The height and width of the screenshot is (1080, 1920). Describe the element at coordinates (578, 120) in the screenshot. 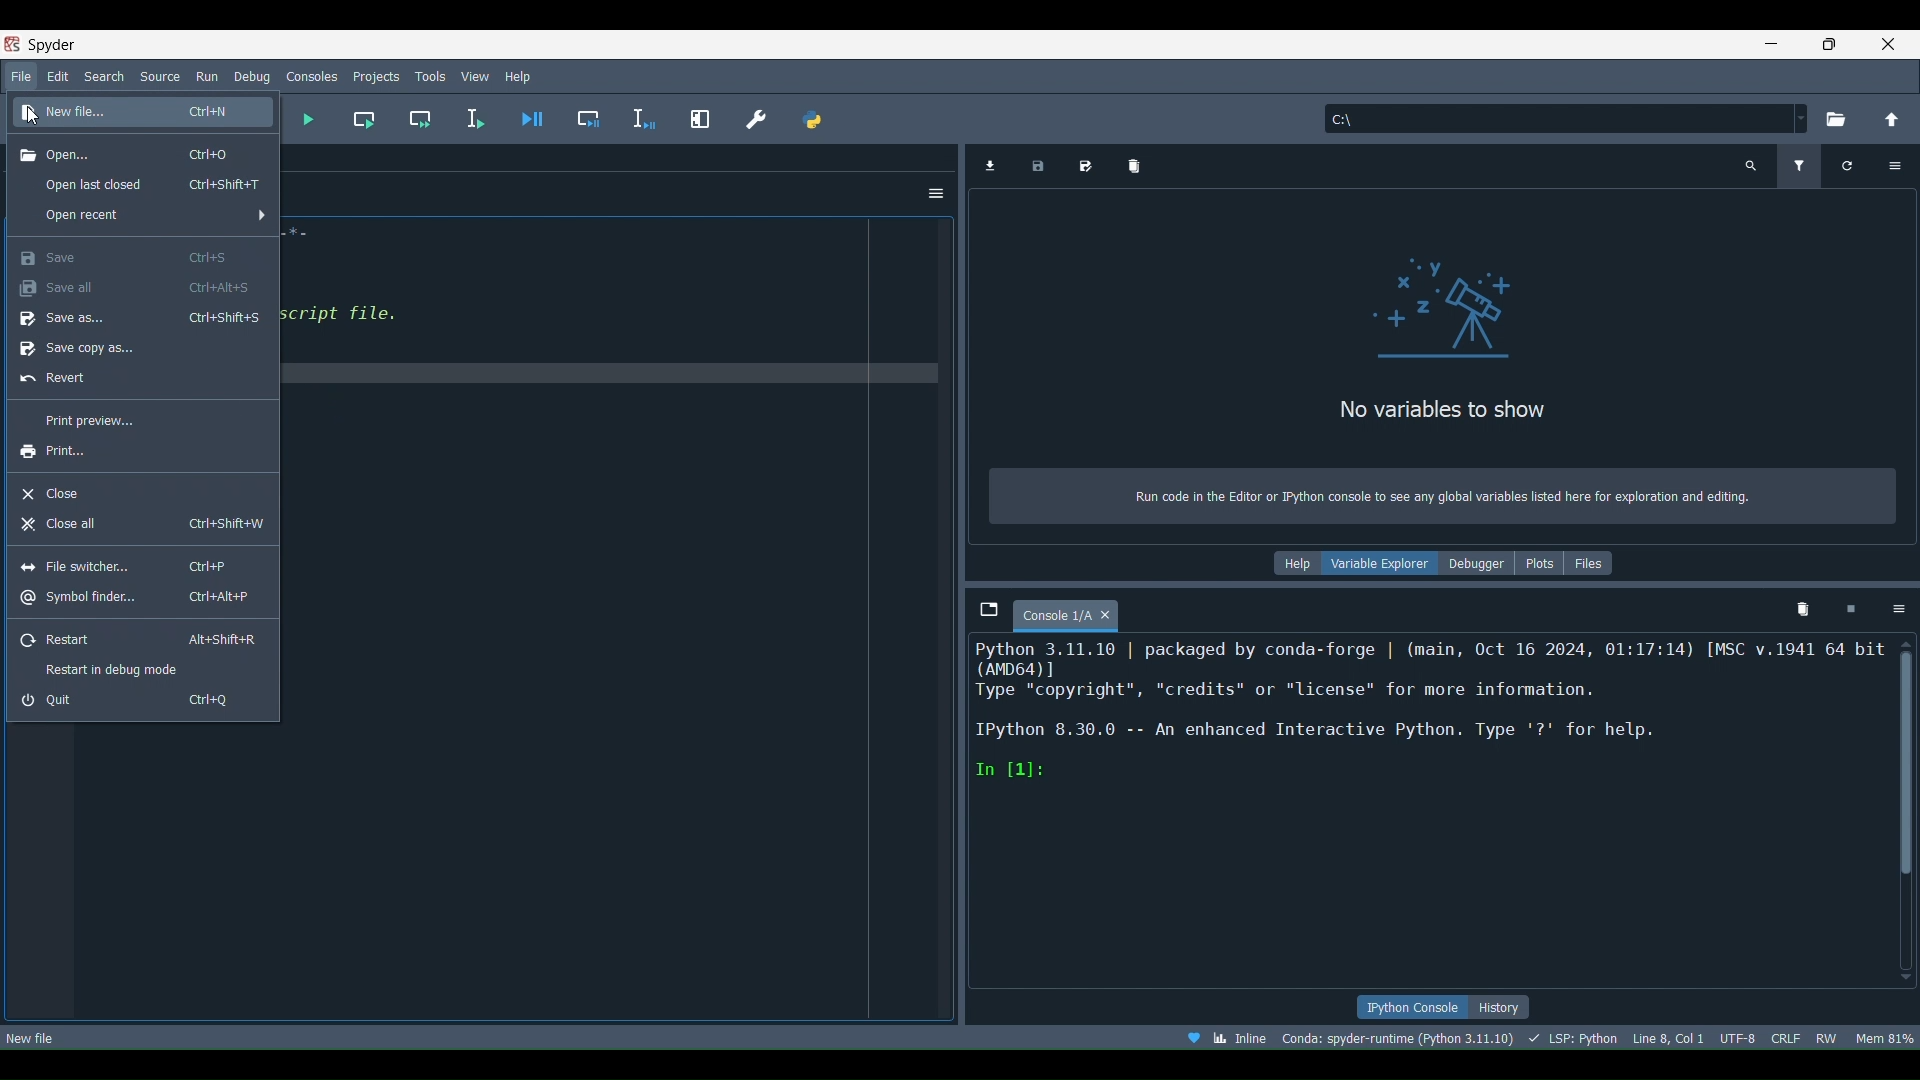

I see `Debug cell` at that location.